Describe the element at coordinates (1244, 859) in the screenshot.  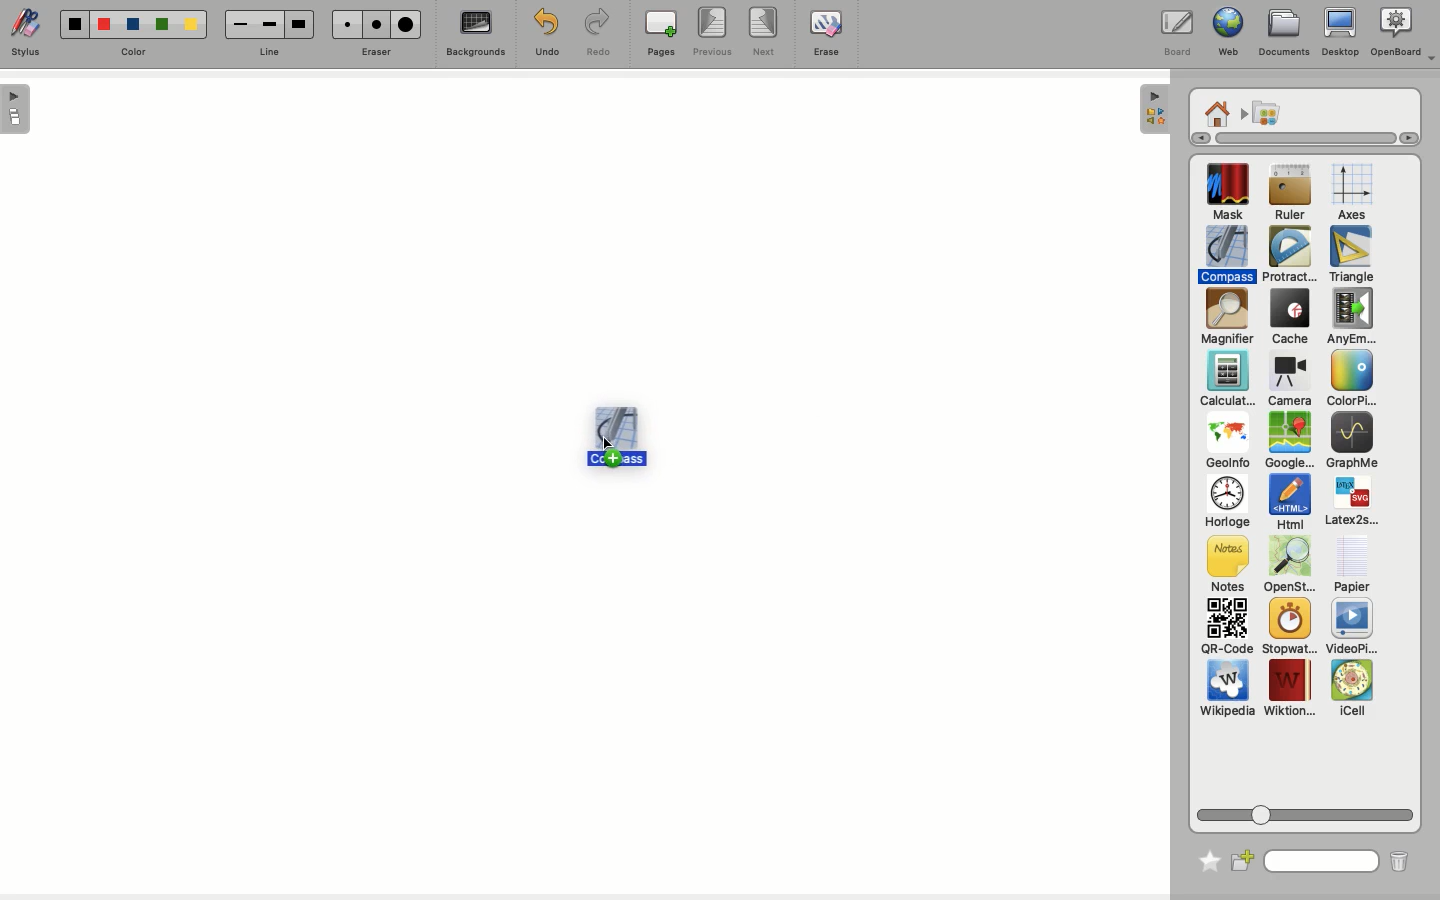
I see `New folder` at that location.